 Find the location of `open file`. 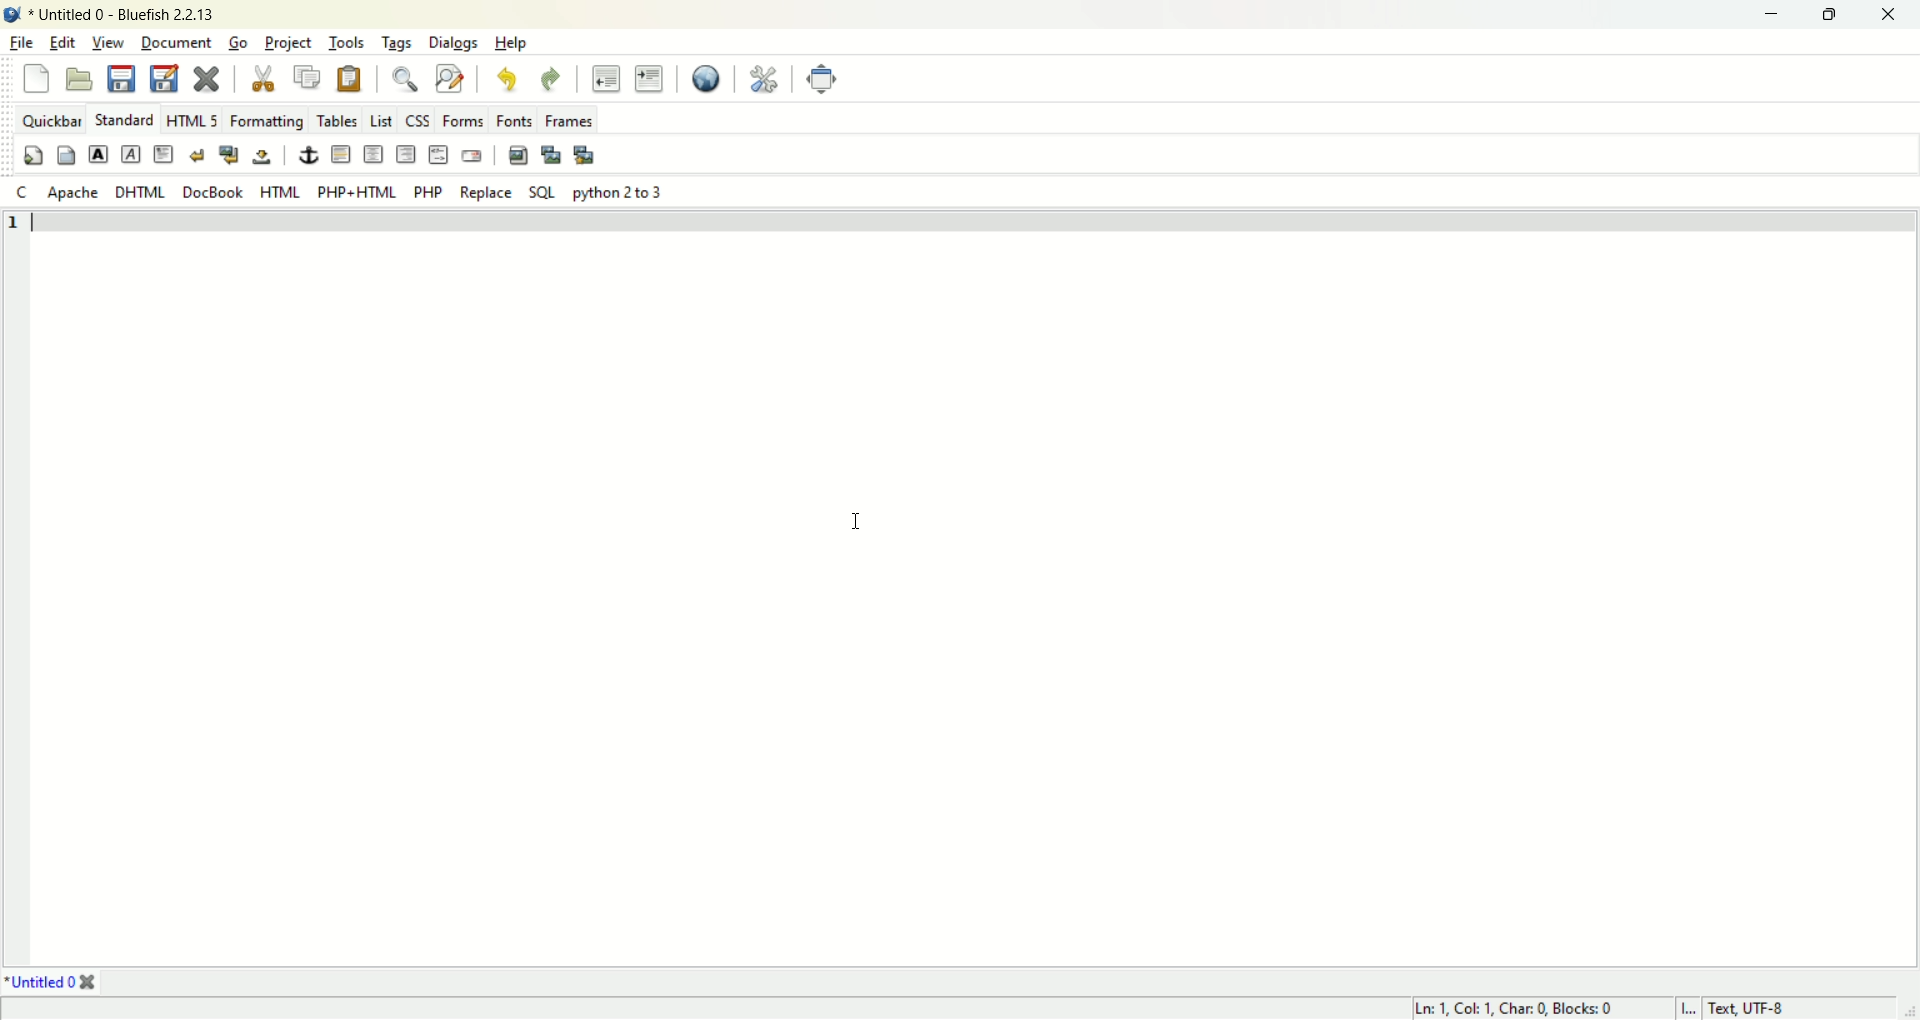

open file is located at coordinates (80, 79).